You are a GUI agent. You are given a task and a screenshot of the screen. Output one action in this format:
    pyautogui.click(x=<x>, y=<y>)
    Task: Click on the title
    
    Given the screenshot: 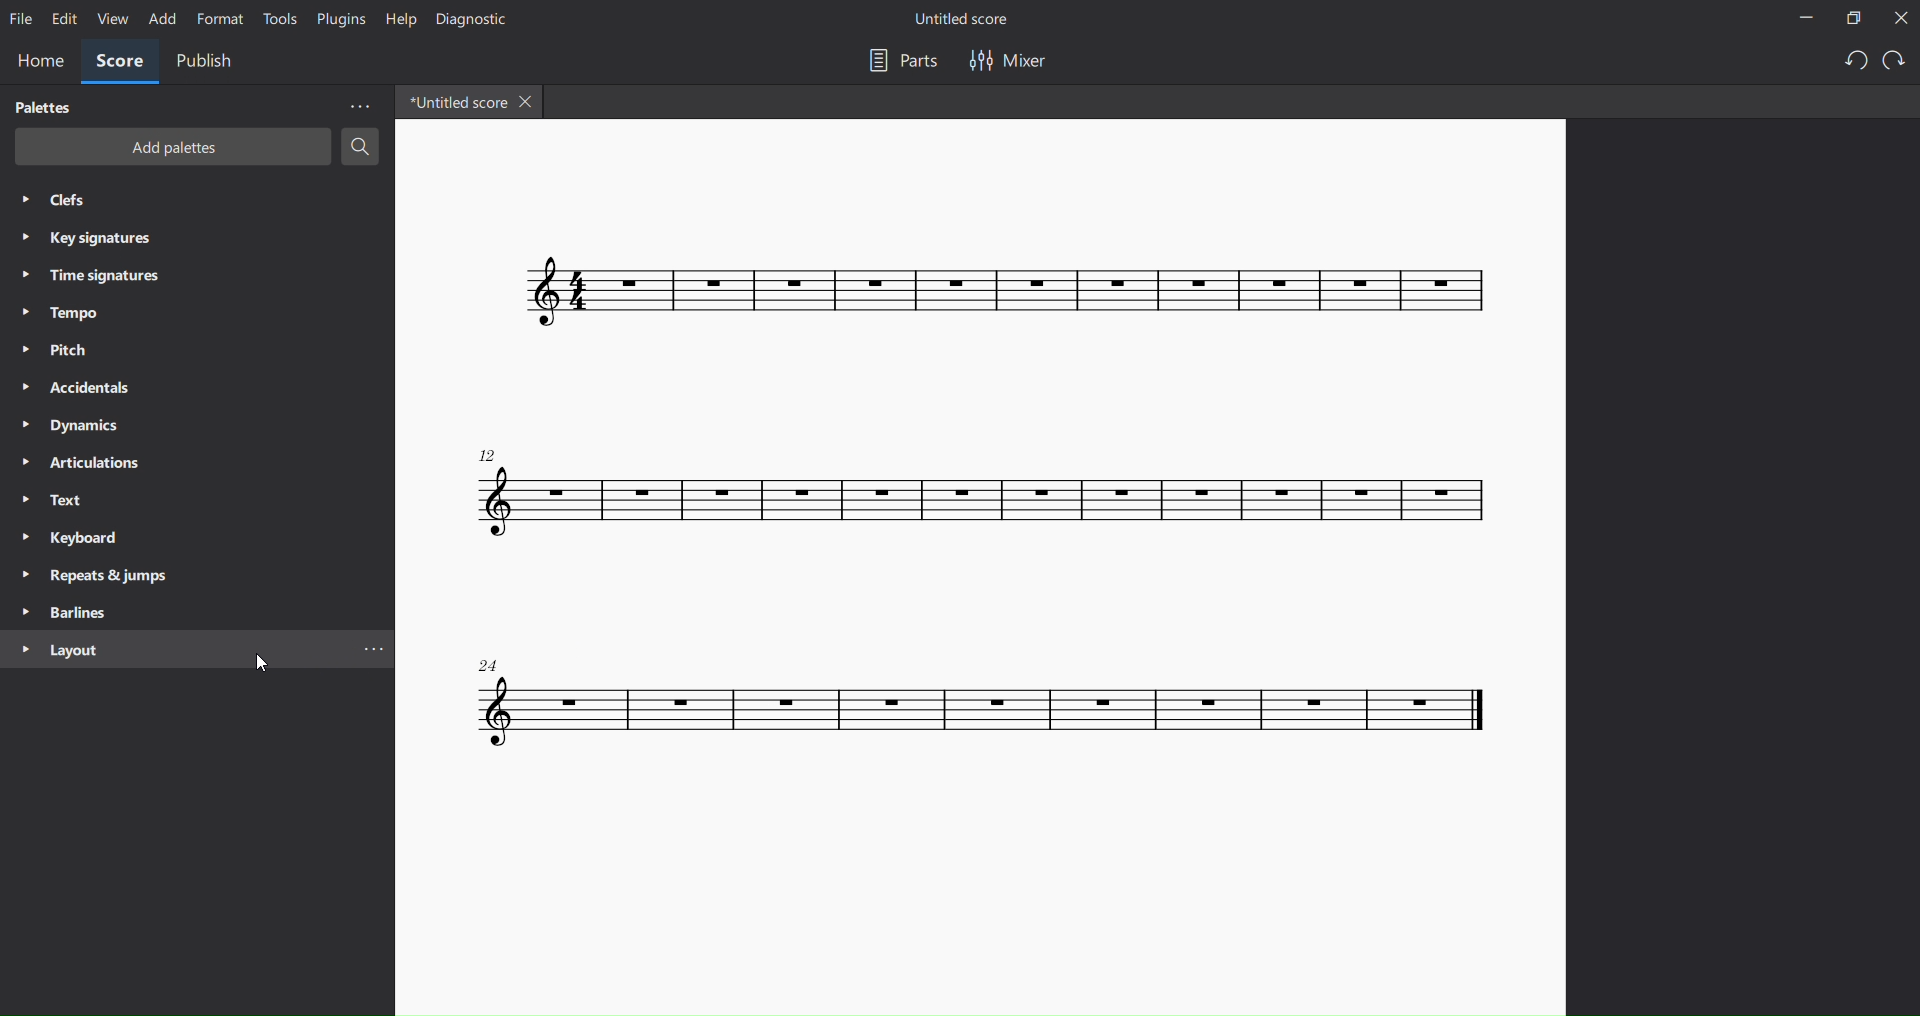 What is the action you would take?
    pyautogui.click(x=972, y=18)
    